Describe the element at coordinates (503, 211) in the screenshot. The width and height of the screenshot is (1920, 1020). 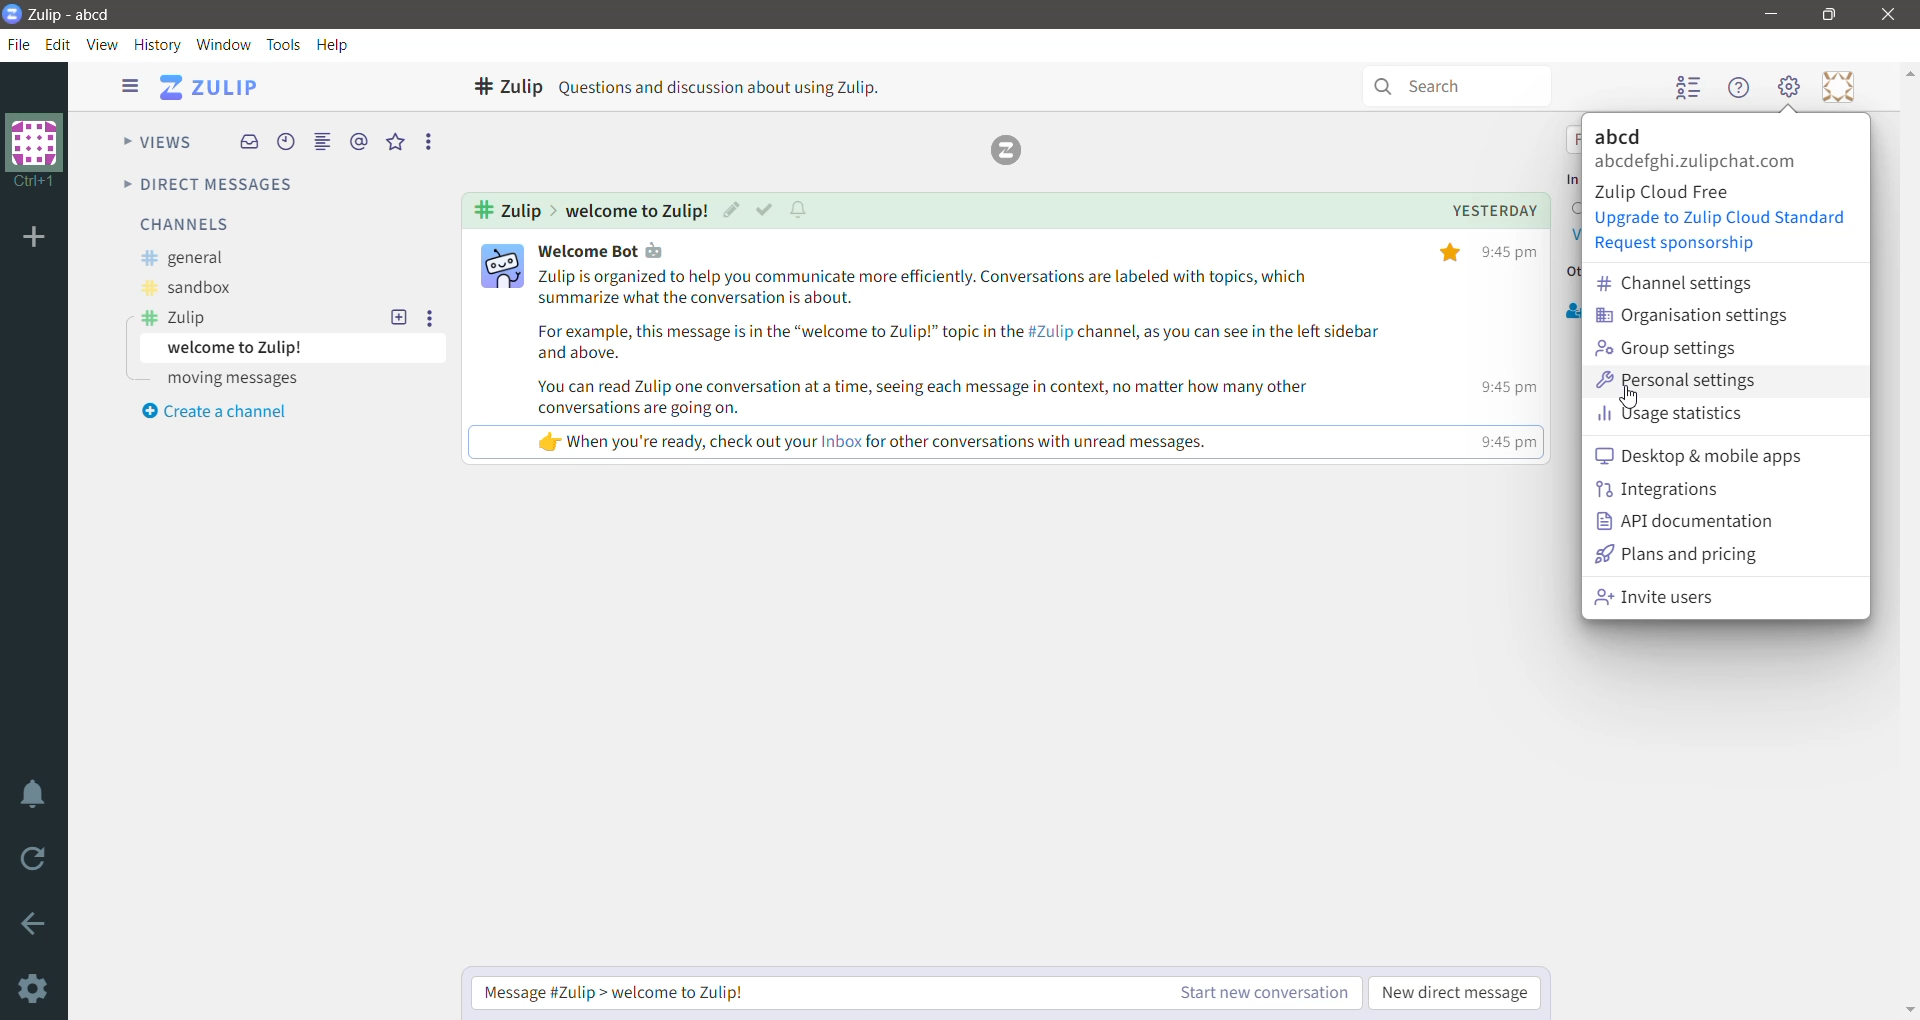
I see `Channel - Zulip` at that location.